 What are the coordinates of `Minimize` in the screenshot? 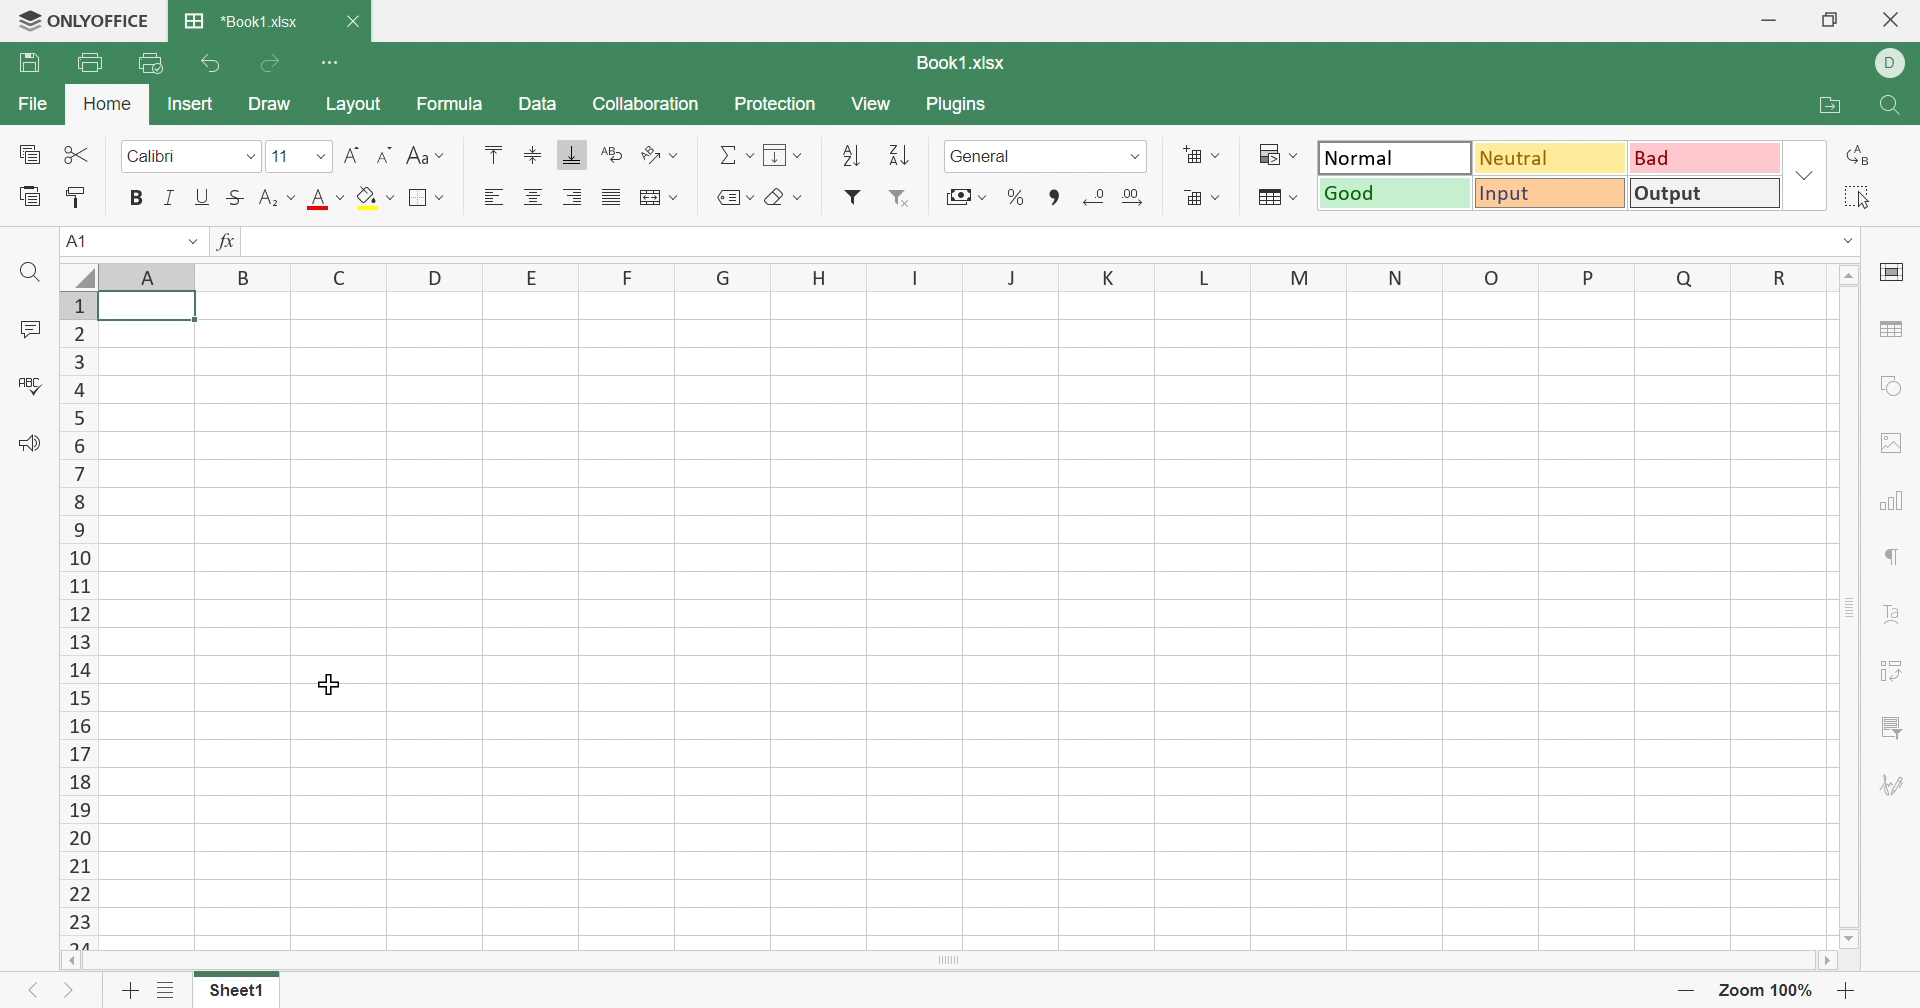 It's located at (1763, 20).